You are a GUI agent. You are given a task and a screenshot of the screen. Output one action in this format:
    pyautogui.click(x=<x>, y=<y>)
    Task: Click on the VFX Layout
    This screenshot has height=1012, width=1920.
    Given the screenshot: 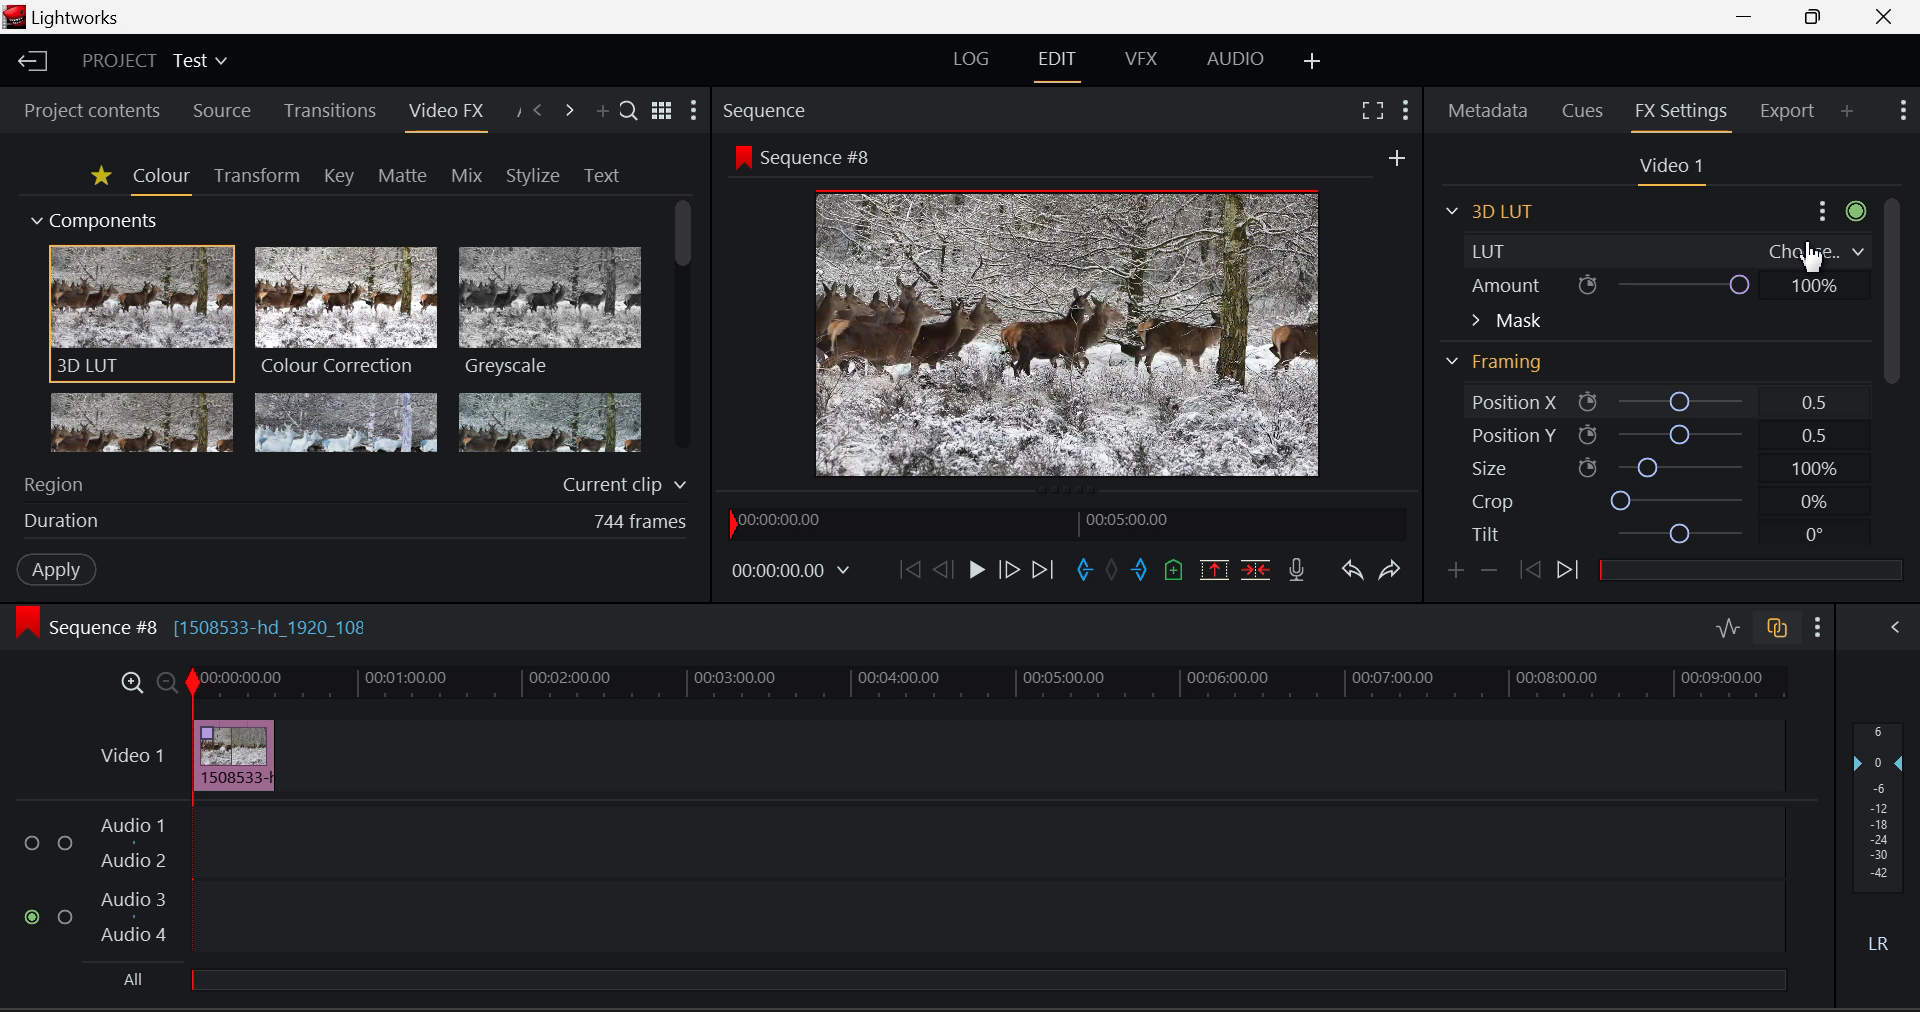 What is the action you would take?
    pyautogui.click(x=1144, y=60)
    